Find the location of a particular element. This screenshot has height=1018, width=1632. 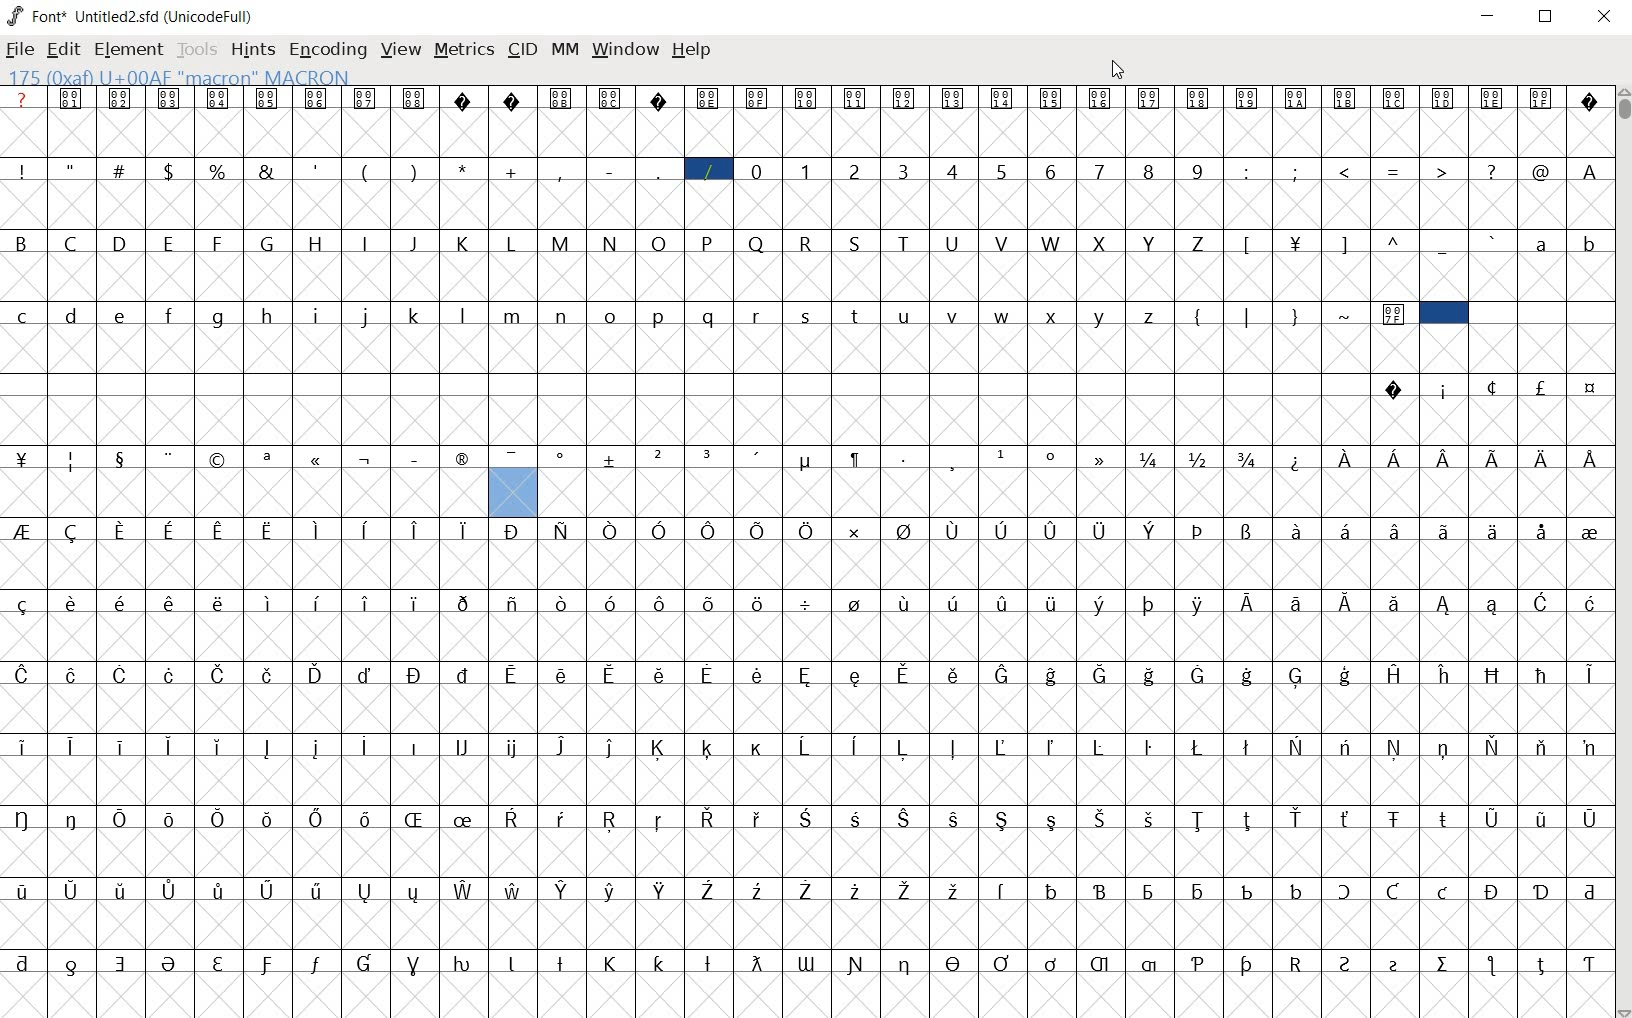

f is located at coordinates (173, 313).